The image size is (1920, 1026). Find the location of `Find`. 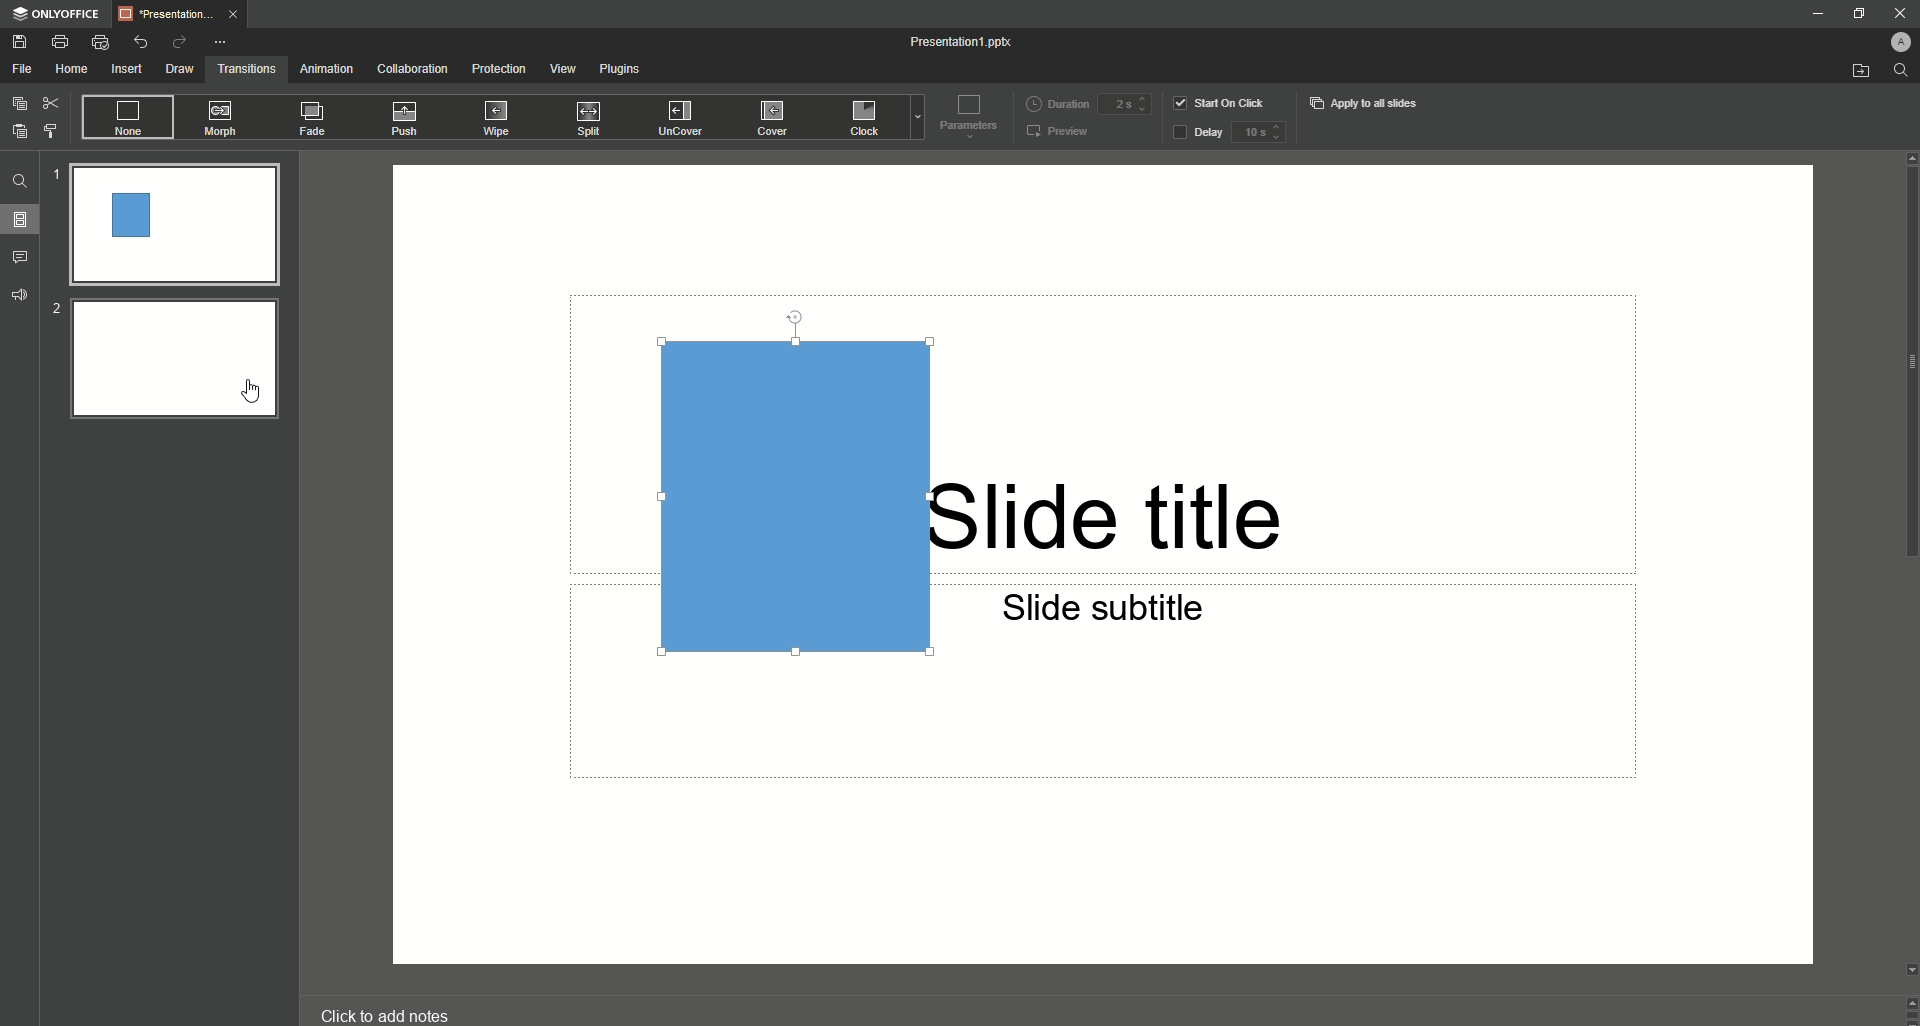

Find is located at coordinates (18, 180).